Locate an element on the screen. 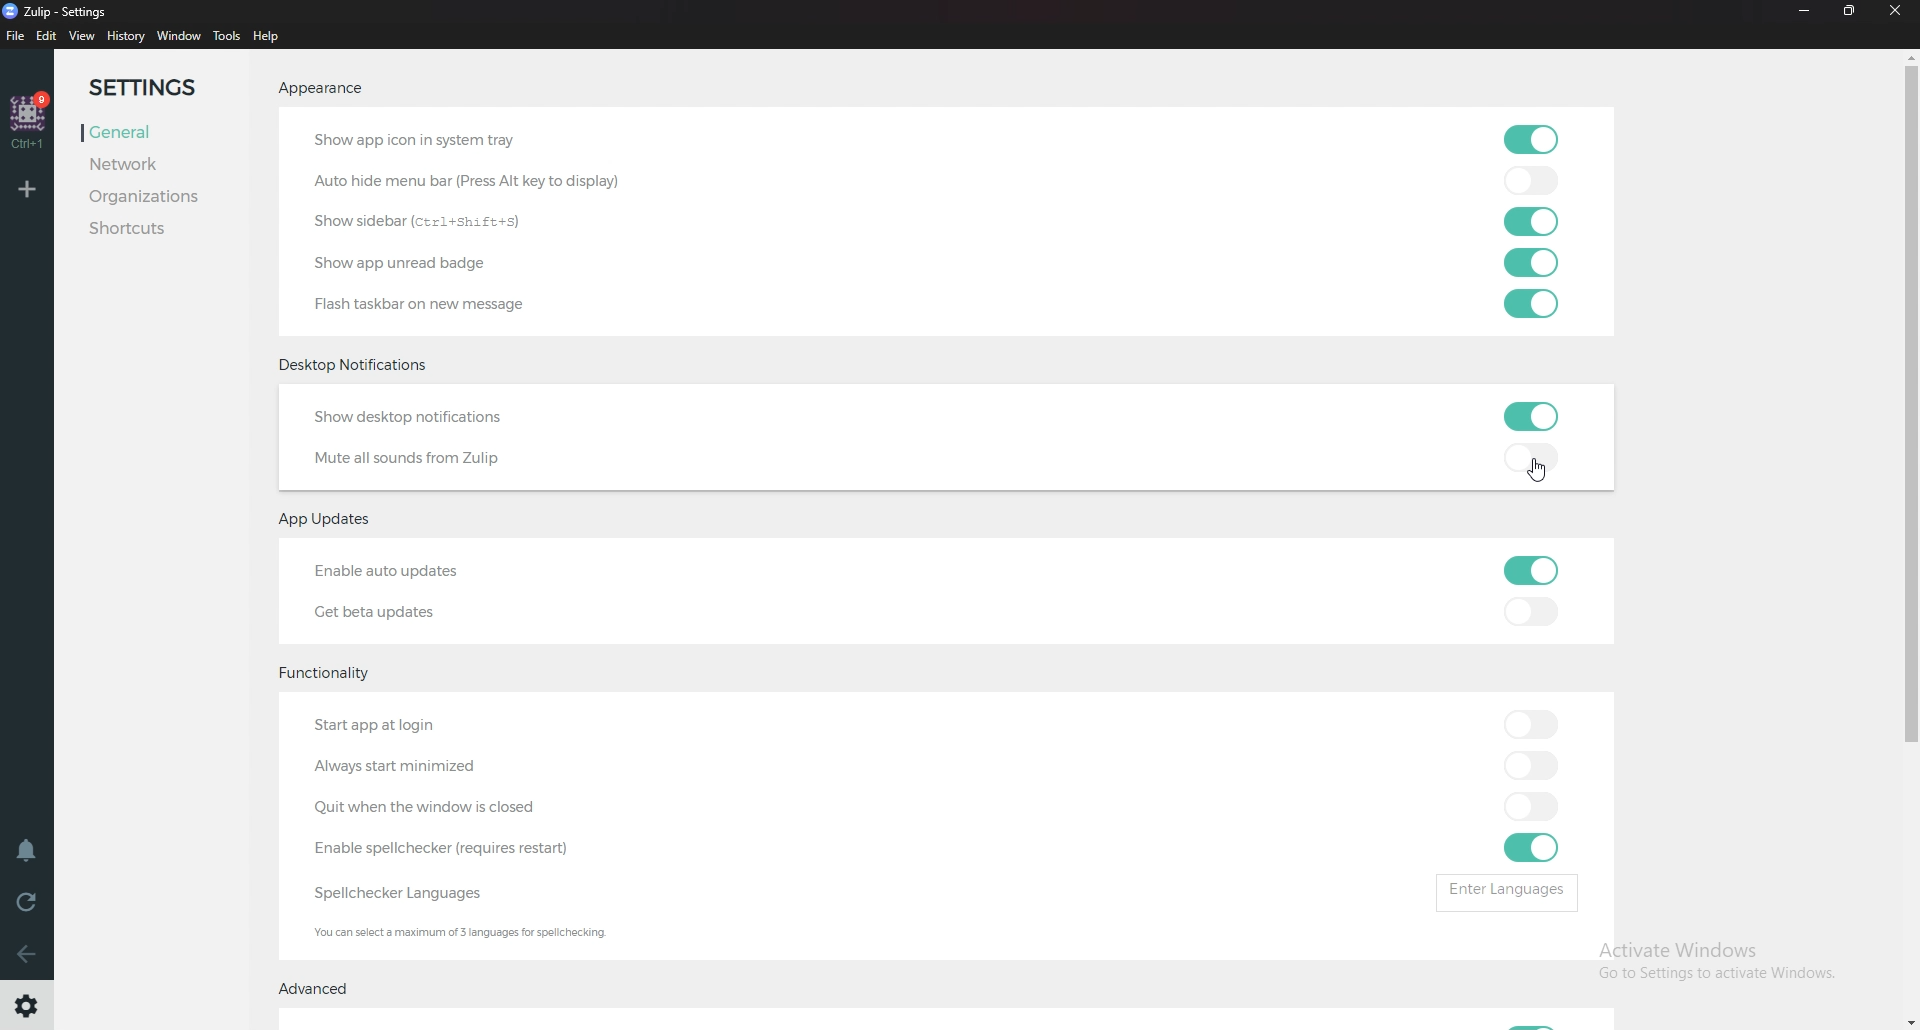  Functionality is located at coordinates (338, 676).